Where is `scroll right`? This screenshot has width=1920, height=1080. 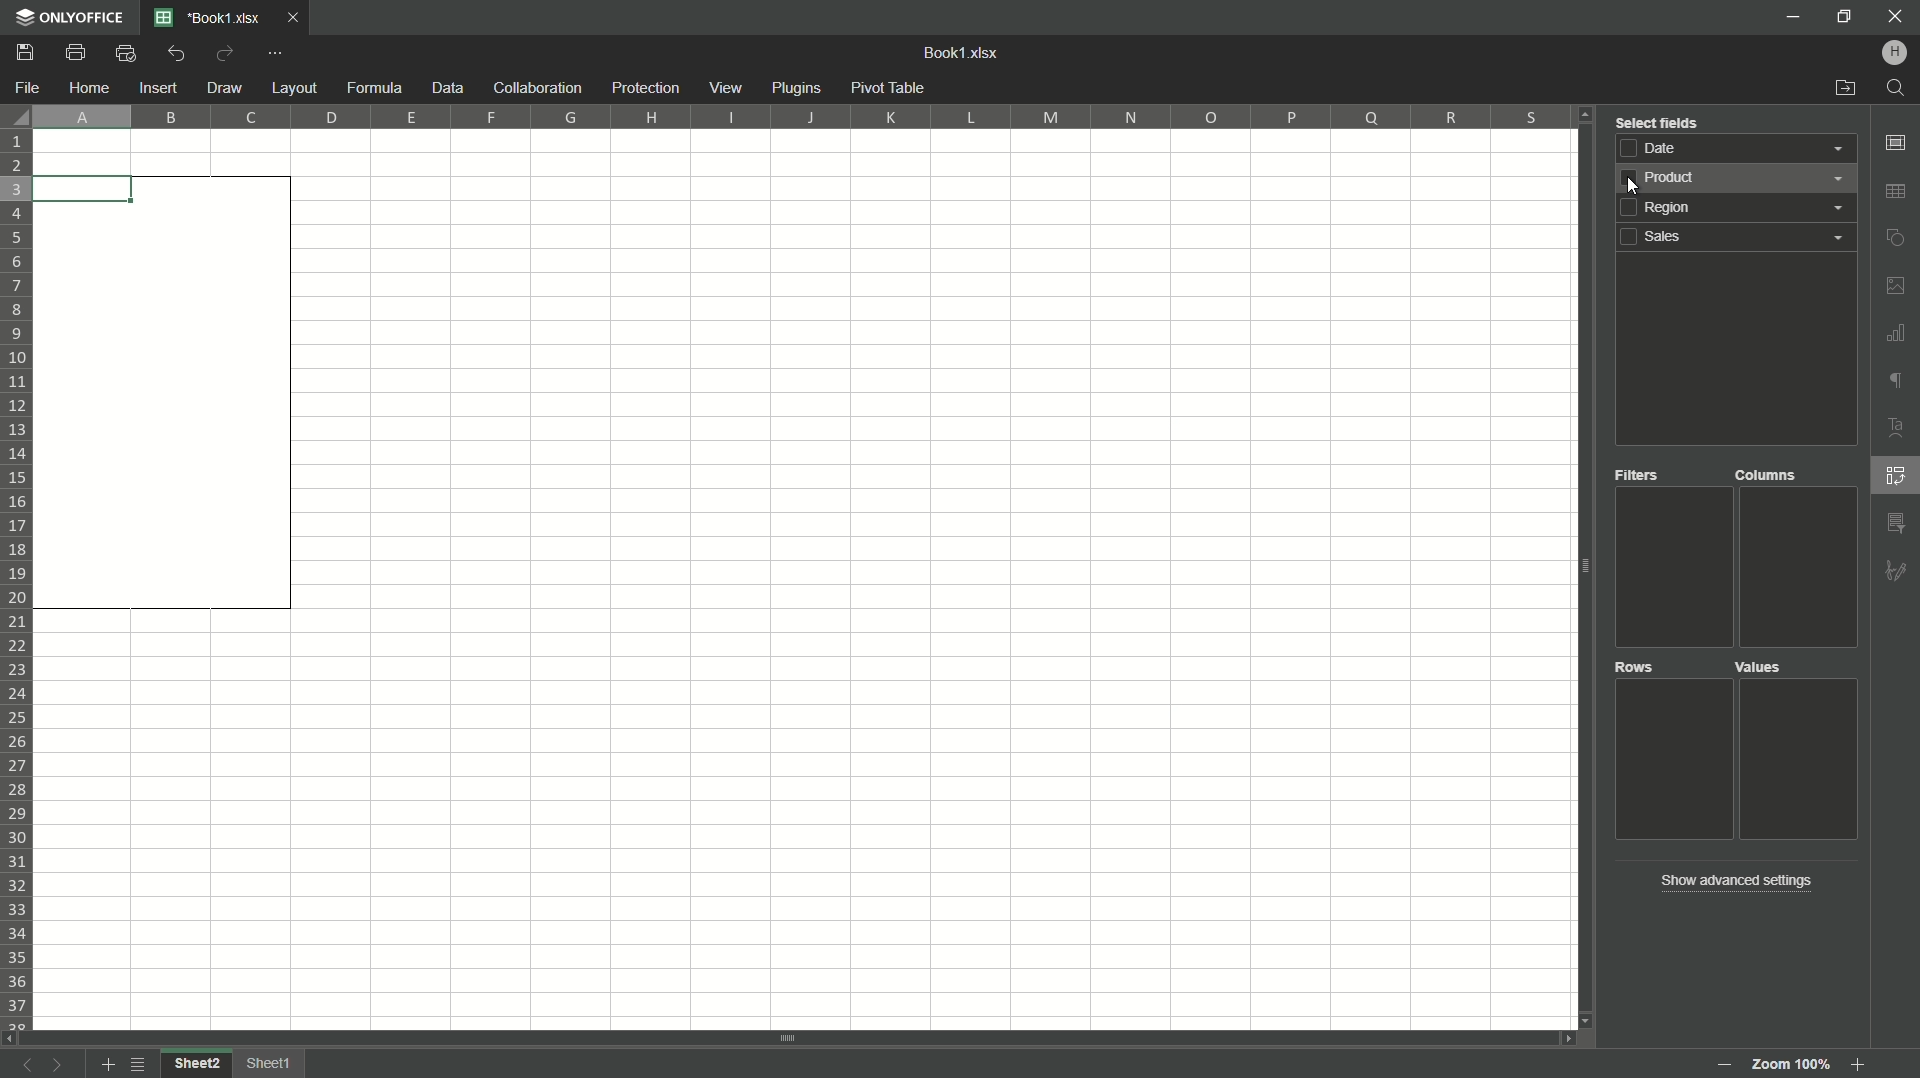 scroll right is located at coordinates (1560, 1038).